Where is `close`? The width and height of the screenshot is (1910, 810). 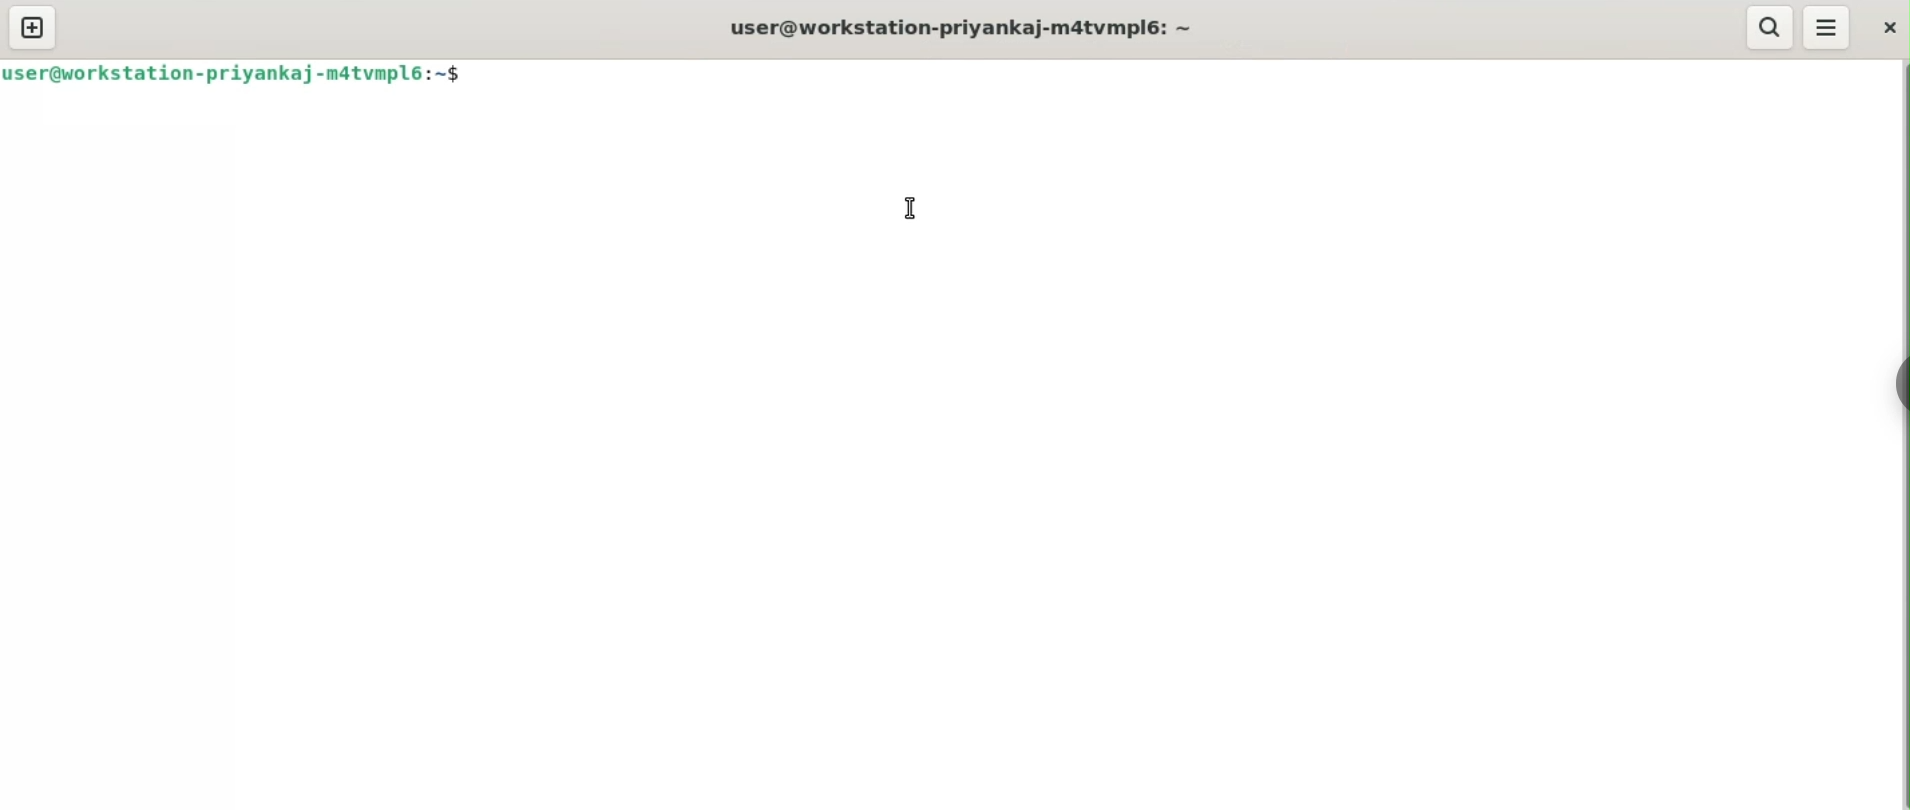
close is located at coordinates (1888, 26).